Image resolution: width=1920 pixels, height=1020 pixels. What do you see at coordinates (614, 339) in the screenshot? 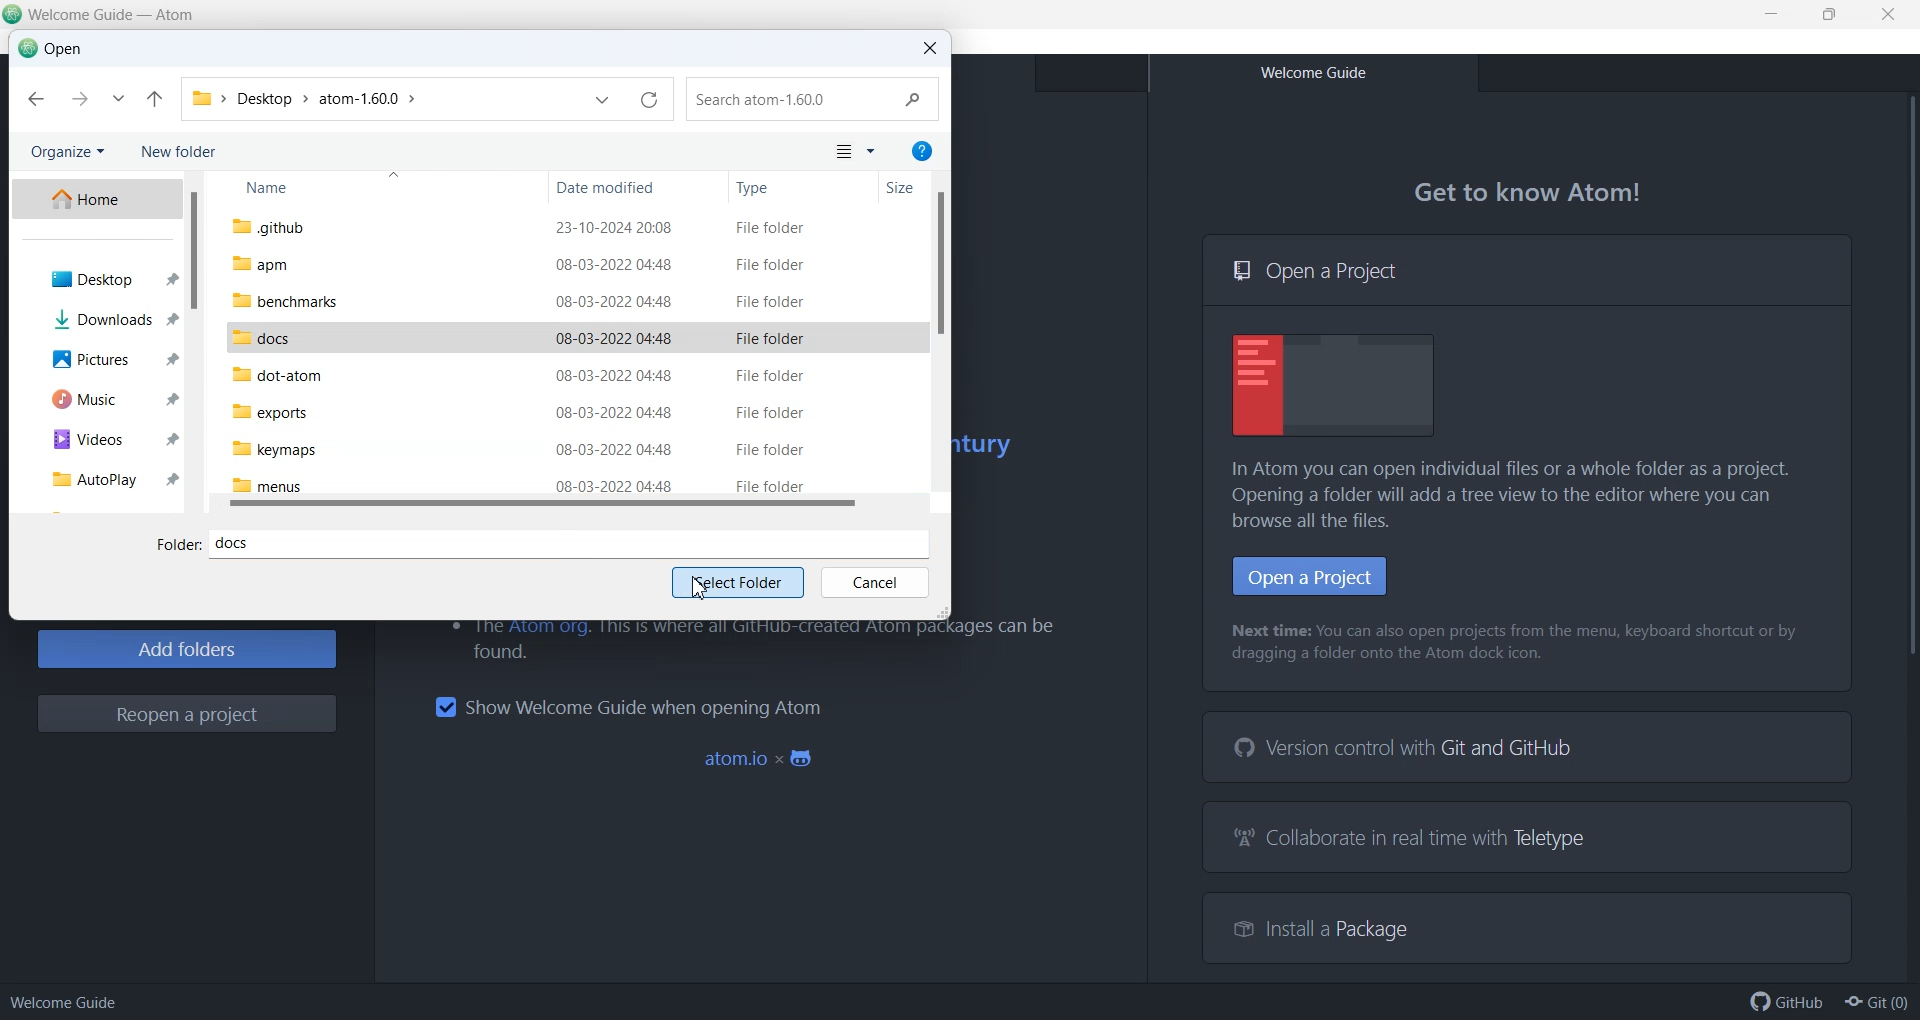
I see `08-03-2022 04:48` at bounding box center [614, 339].